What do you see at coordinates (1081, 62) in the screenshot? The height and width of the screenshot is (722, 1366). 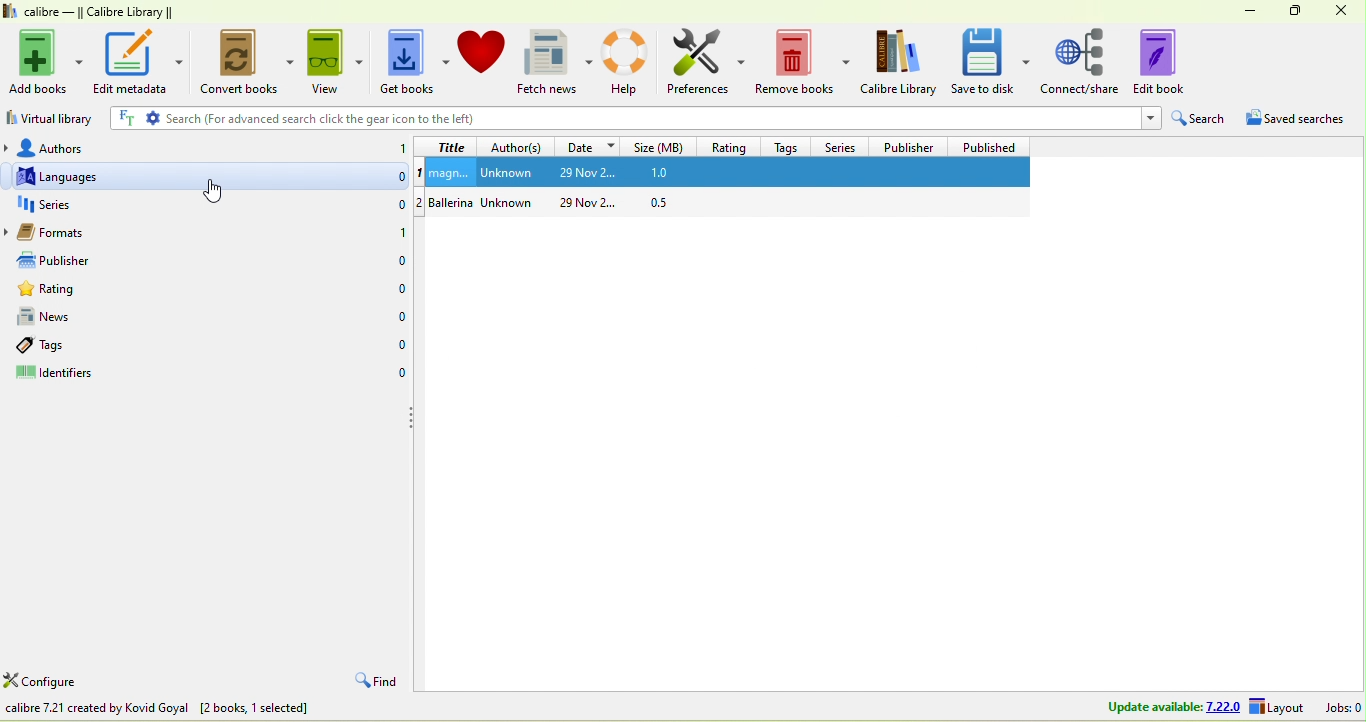 I see `connect /share` at bounding box center [1081, 62].